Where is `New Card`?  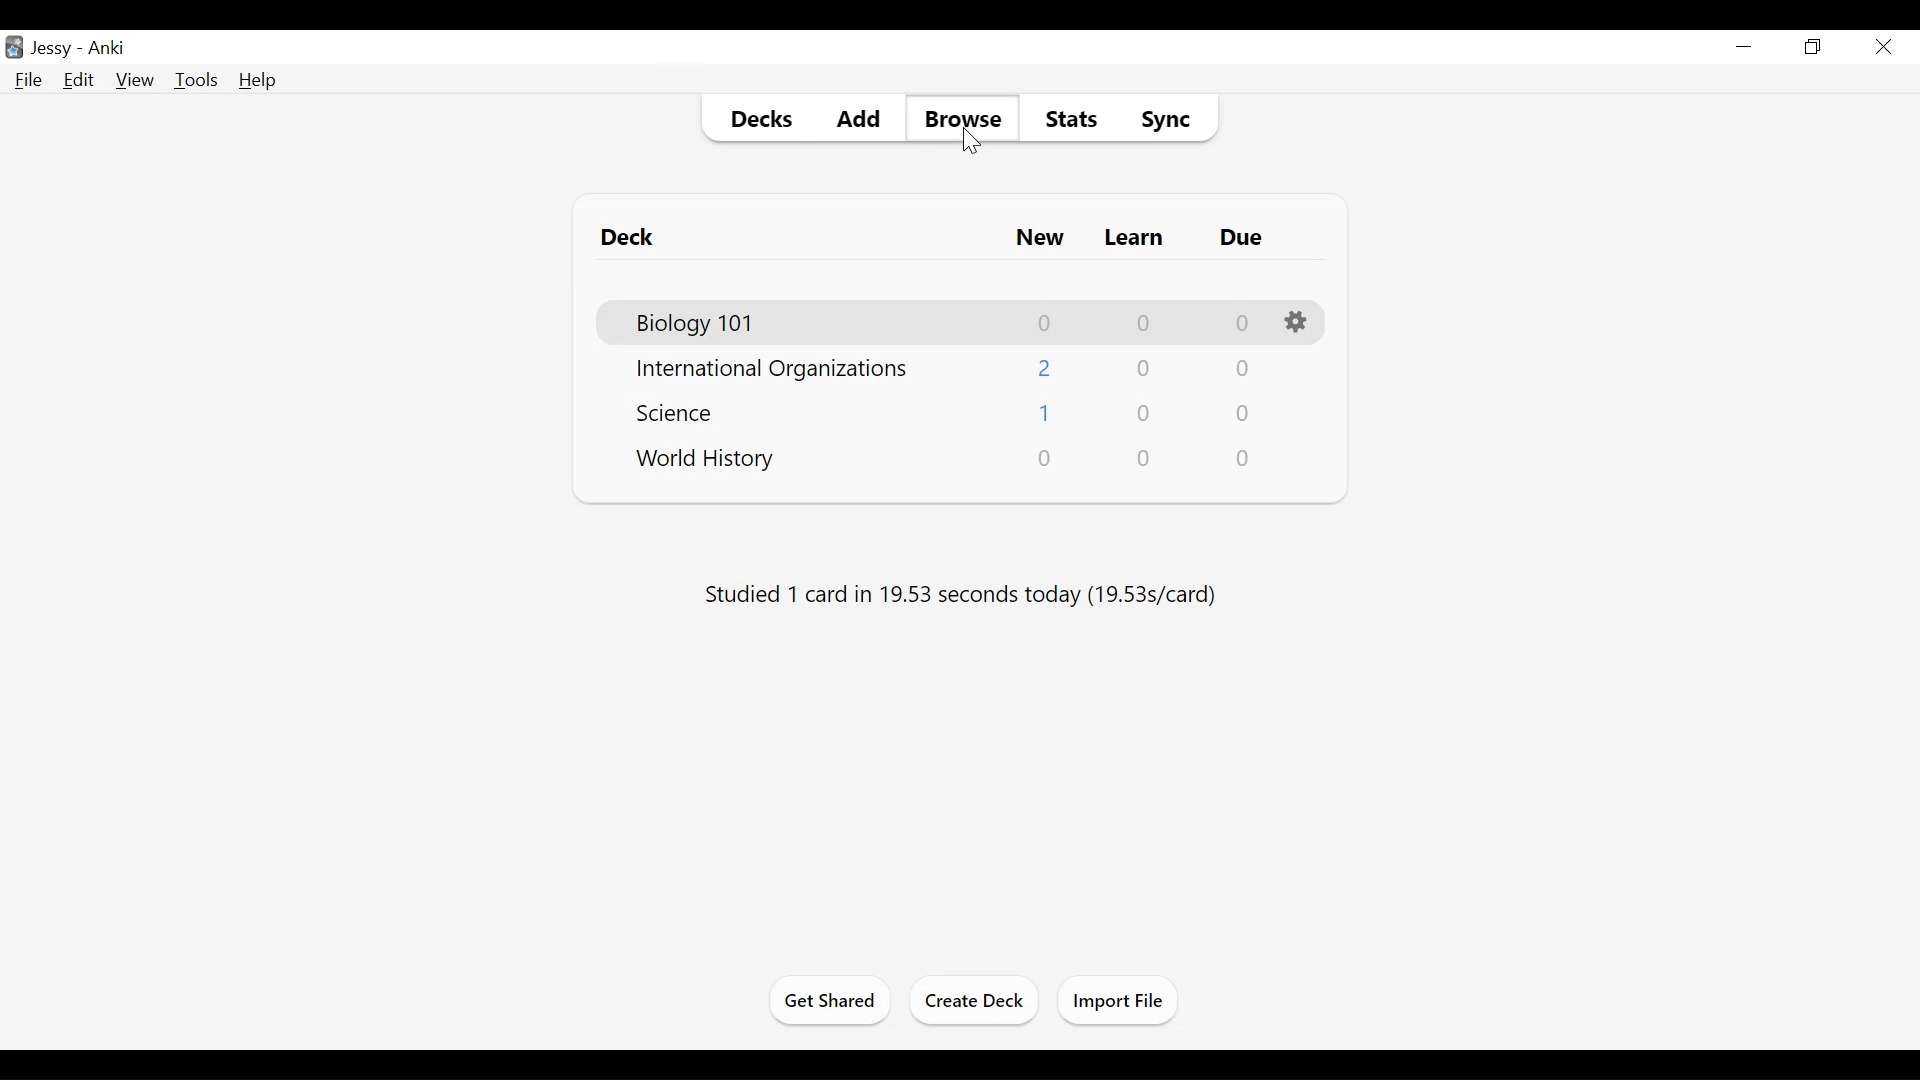 New Card is located at coordinates (1040, 237).